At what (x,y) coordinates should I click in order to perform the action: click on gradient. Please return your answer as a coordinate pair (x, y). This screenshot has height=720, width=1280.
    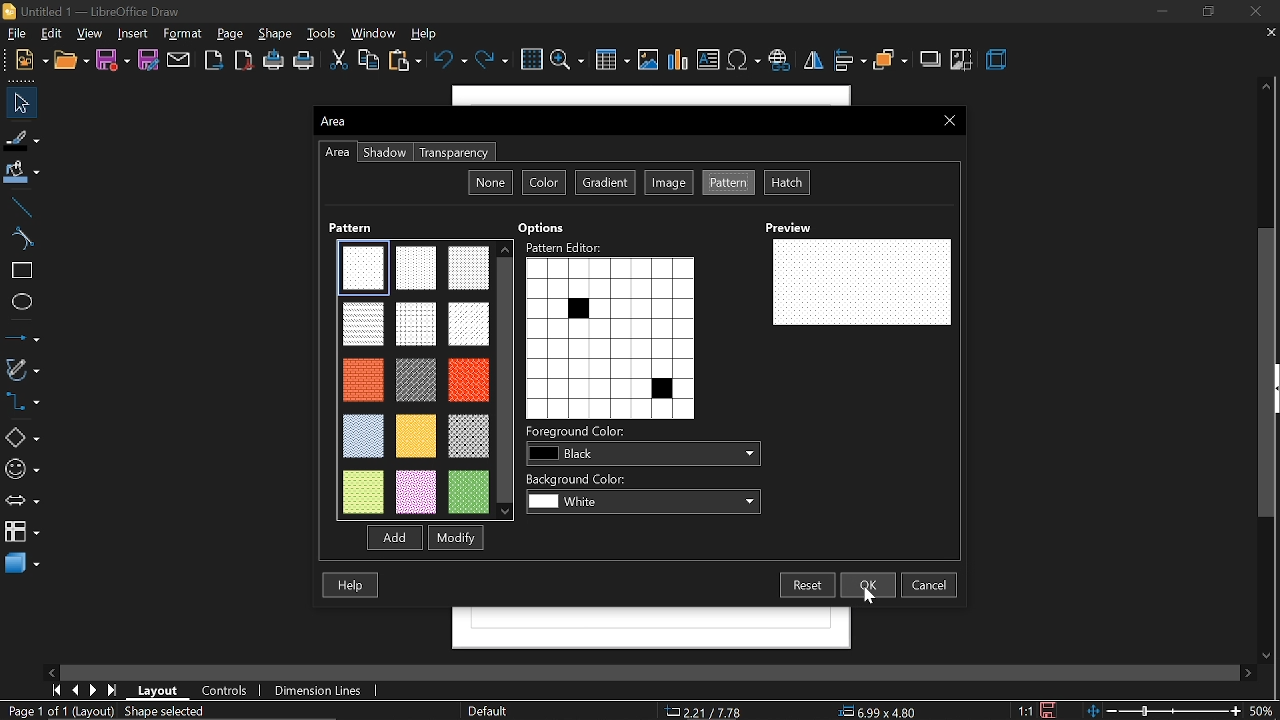
    Looking at the image, I should click on (605, 184).